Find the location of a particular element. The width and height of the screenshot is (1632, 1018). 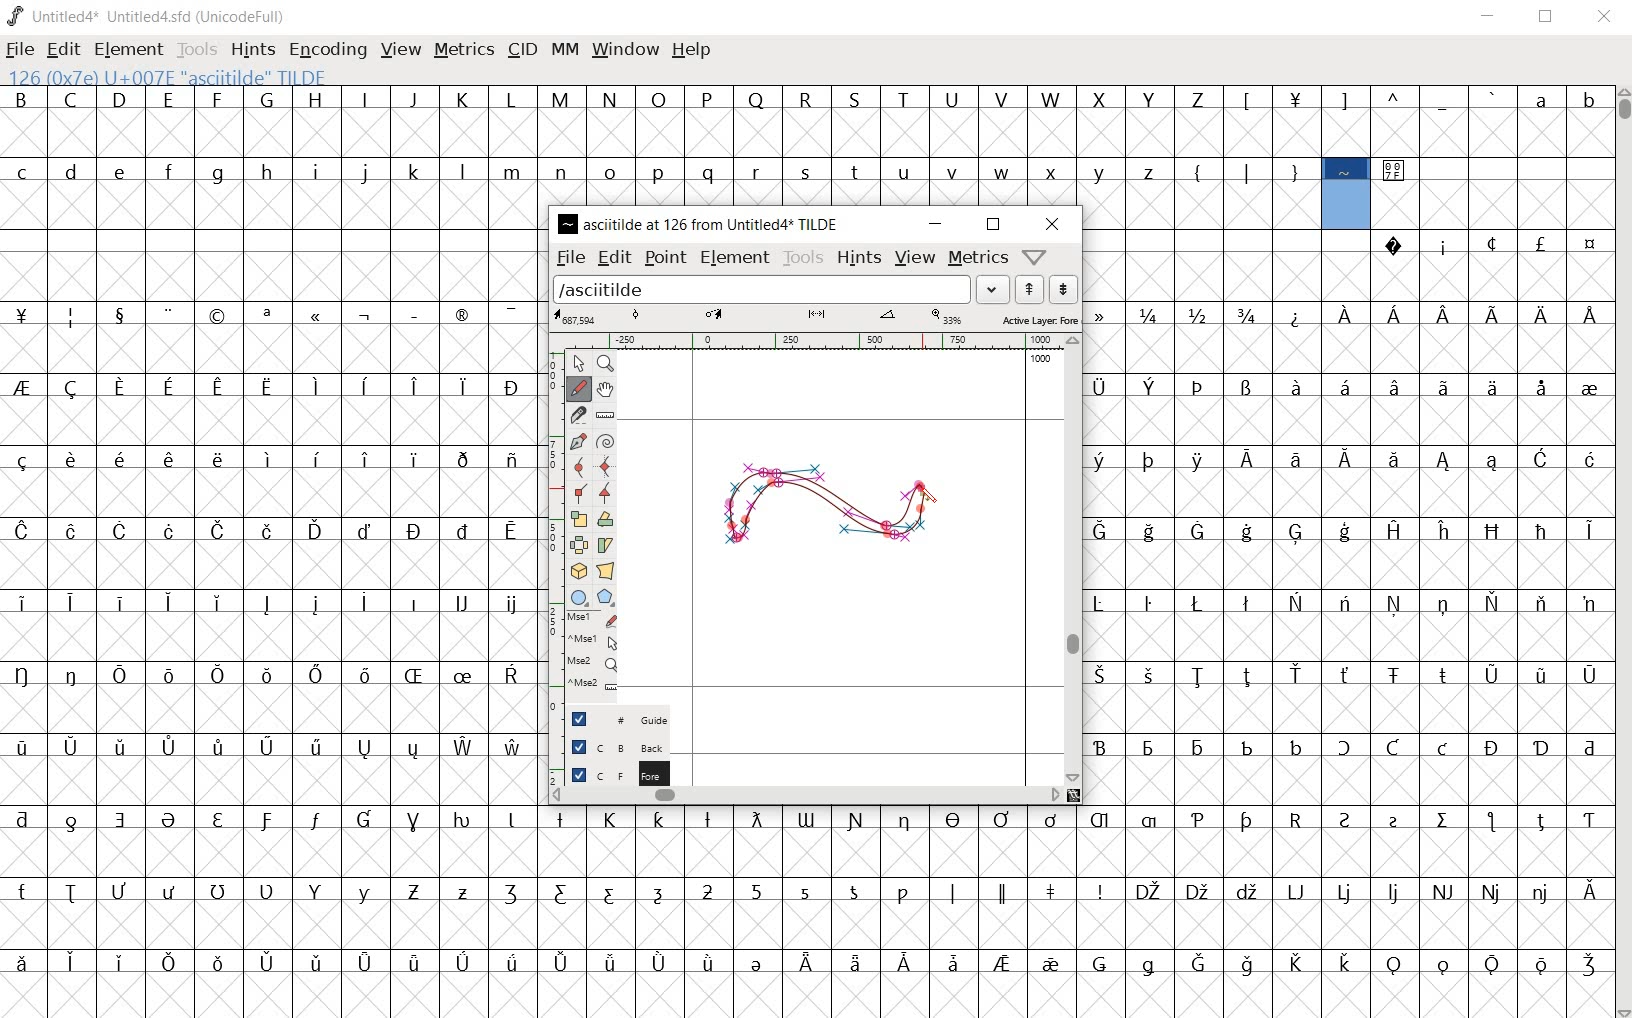

MM is located at coordinates (564, 53).